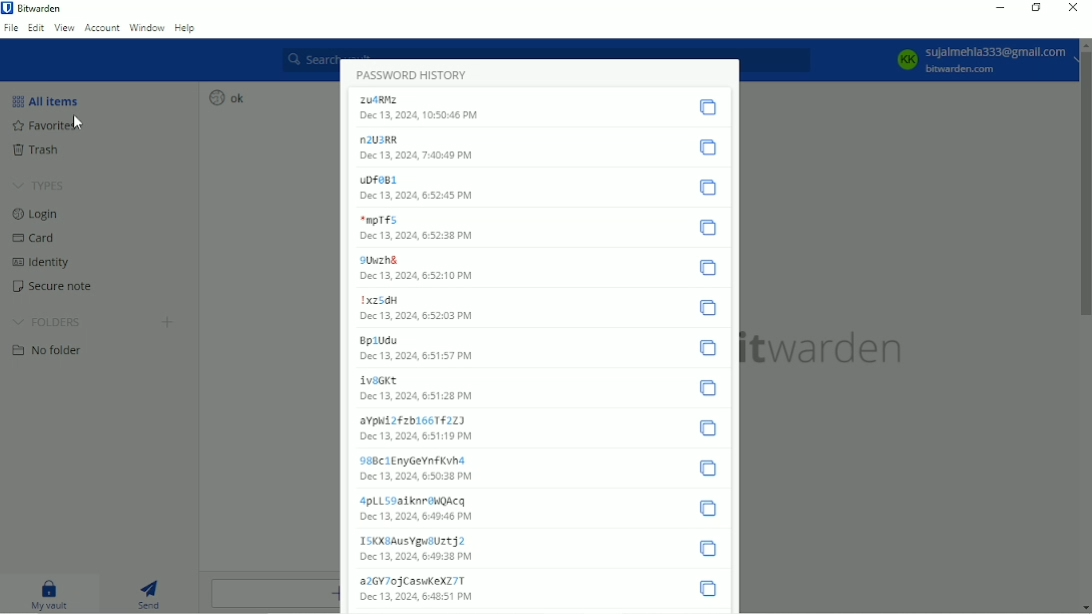 The image size is (1092, 614). What do you see at coordinates (378, 220) in the screenshot?
I see `*mpTf5` at bounding box center [378, 220].